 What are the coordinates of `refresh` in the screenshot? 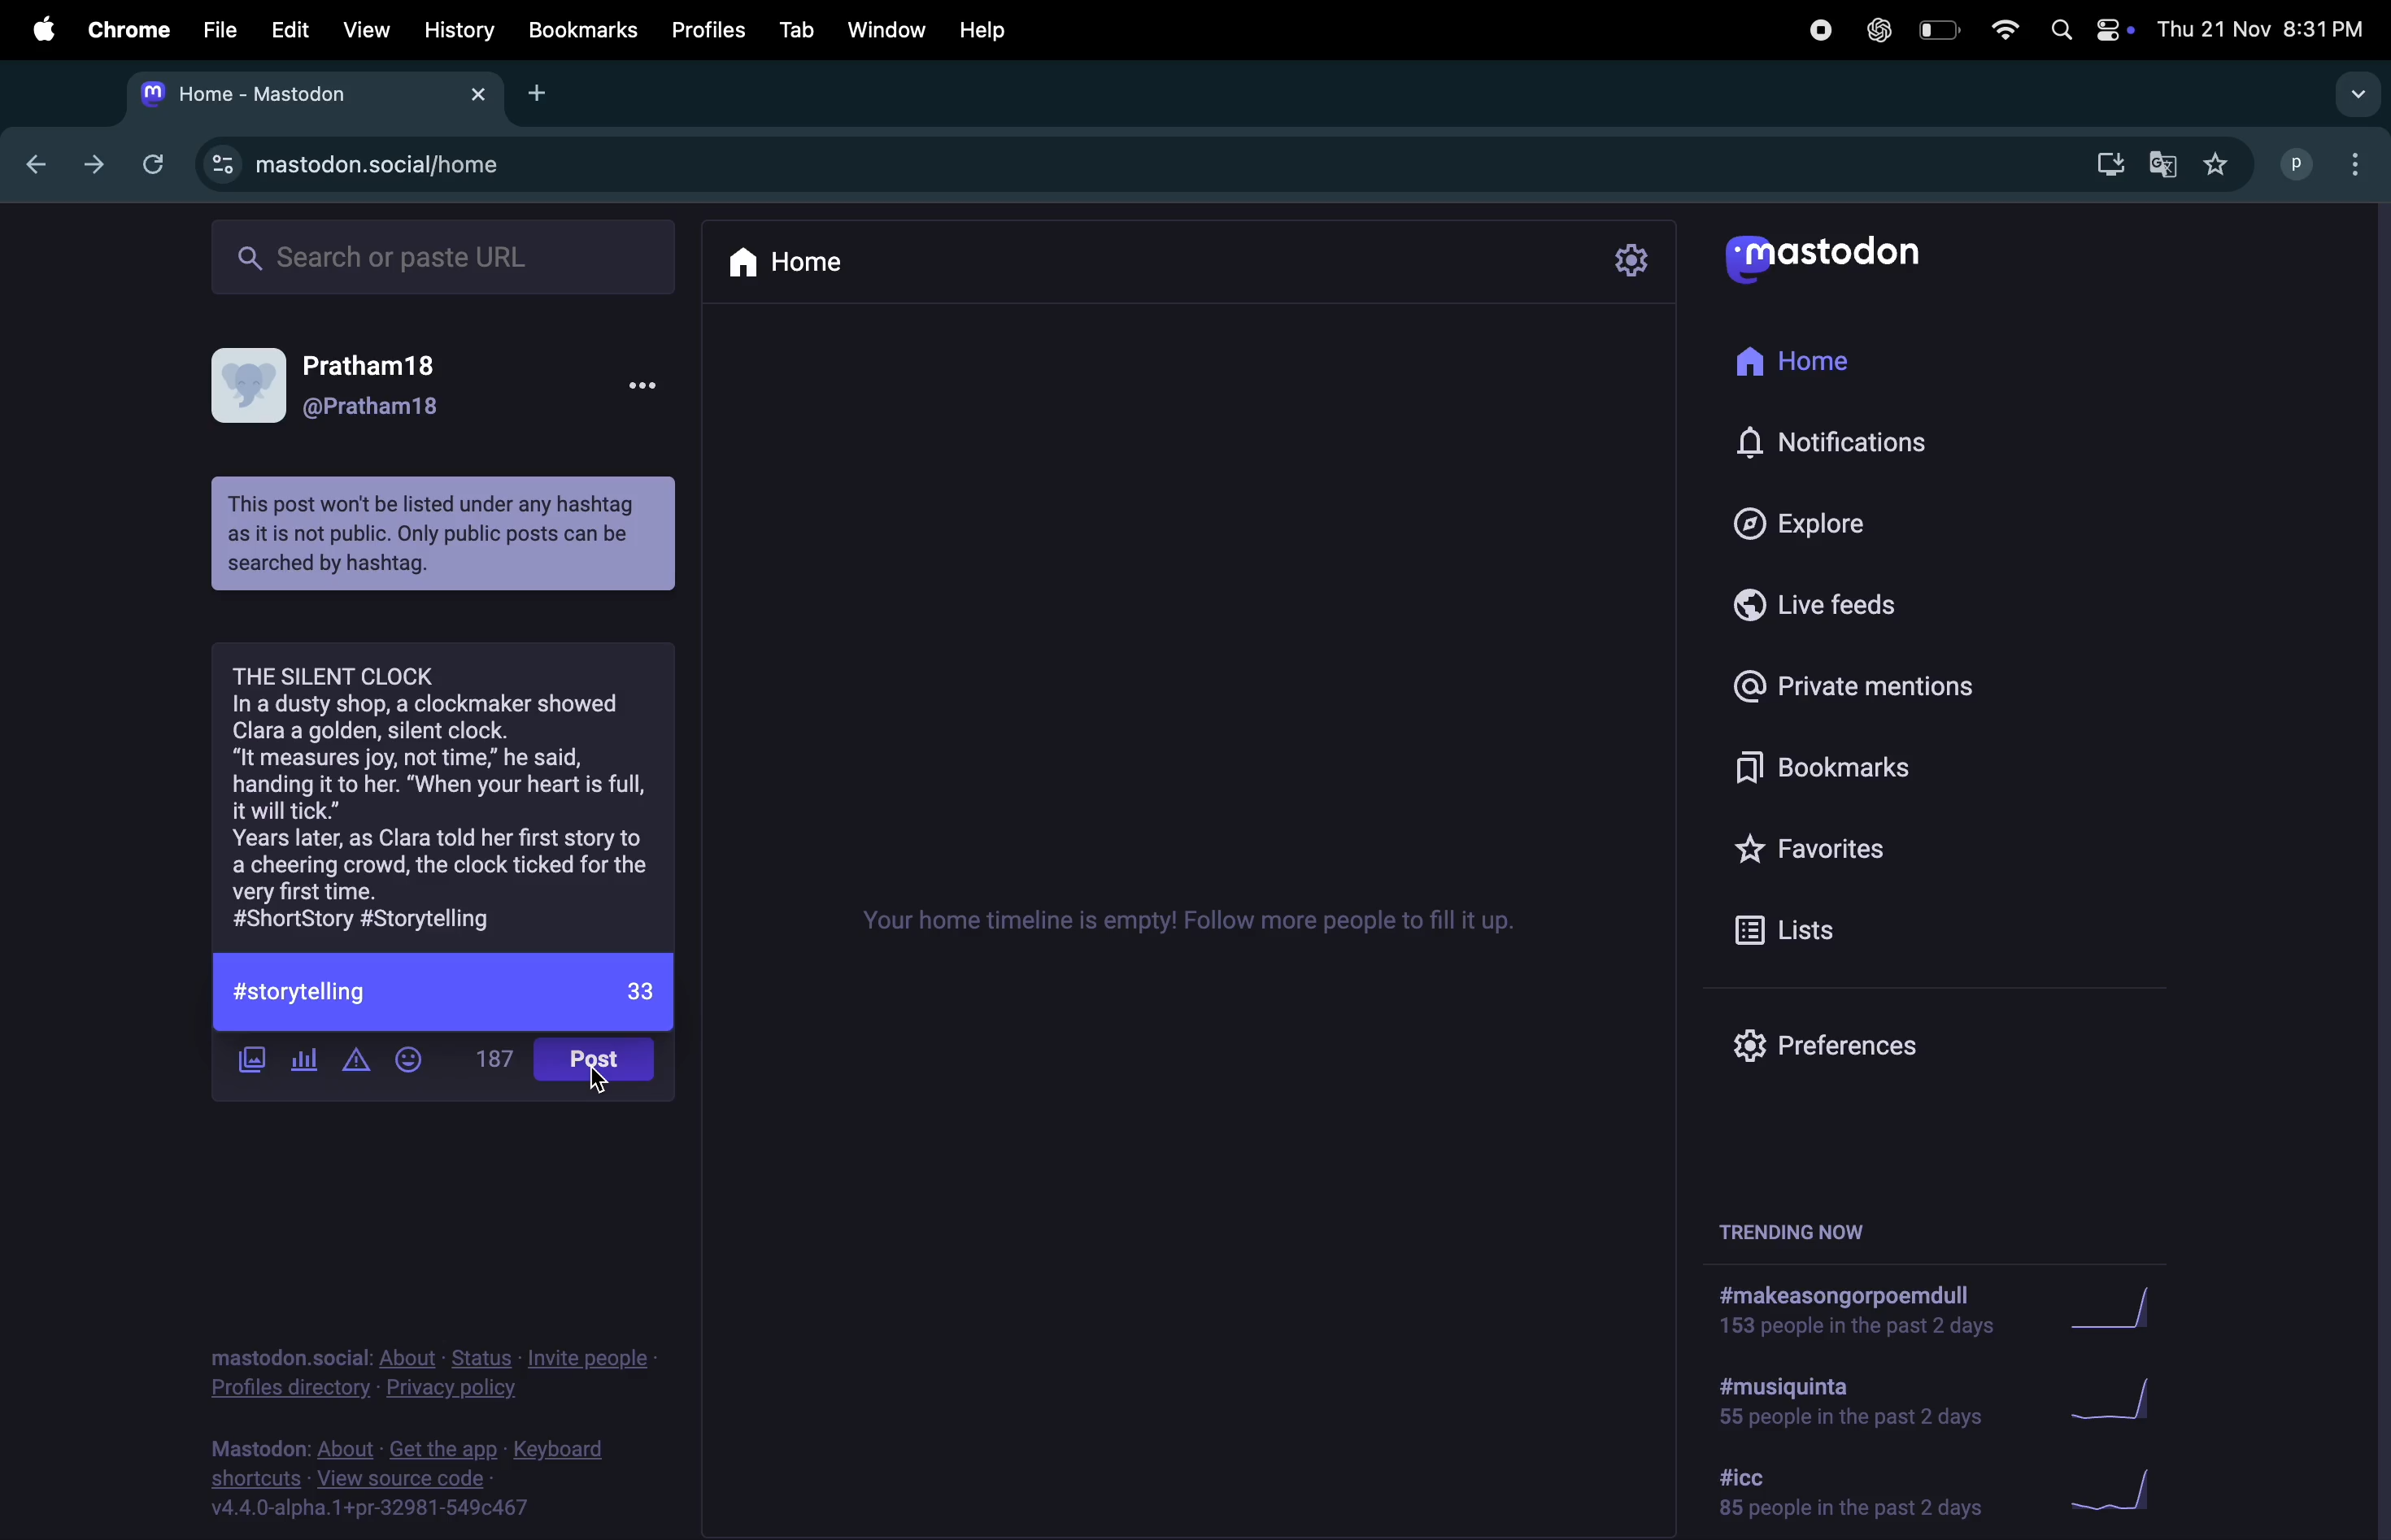 It's located at (144, 163).